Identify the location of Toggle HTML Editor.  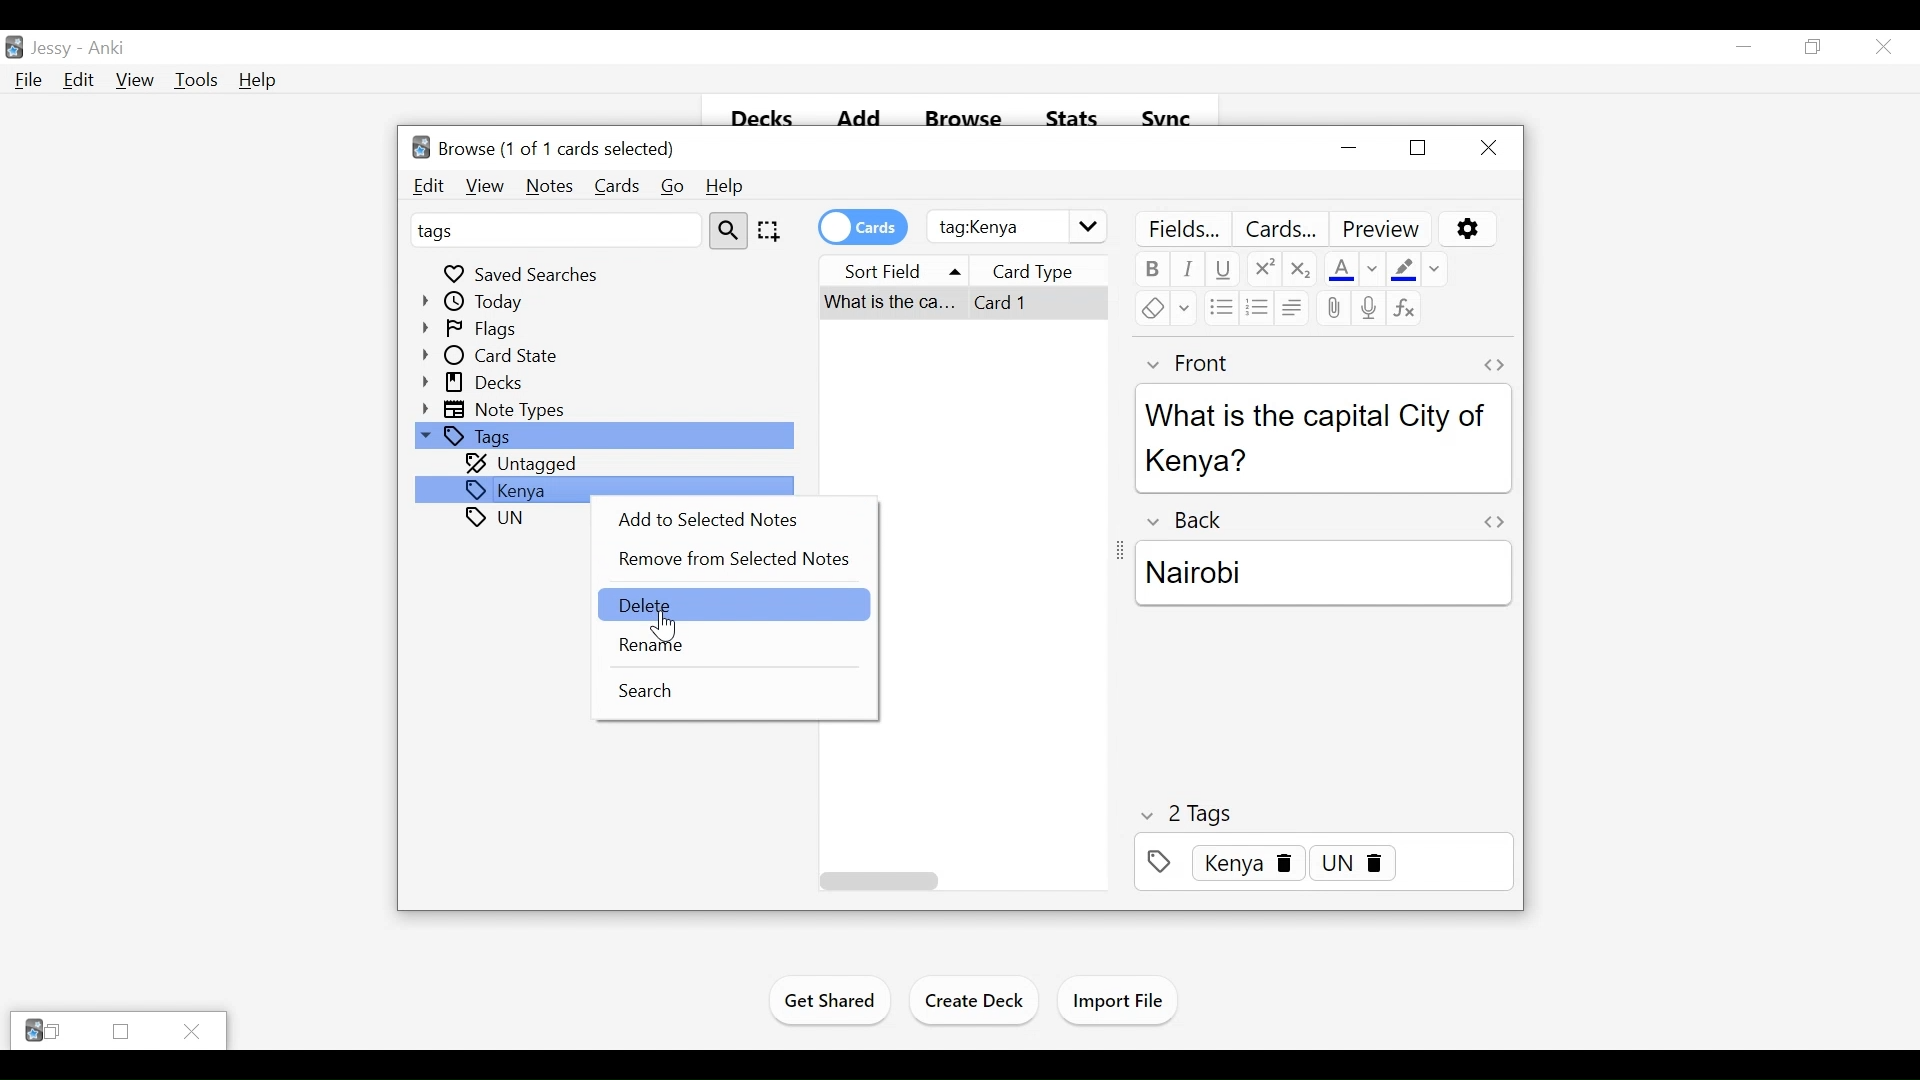
(1493, 365).